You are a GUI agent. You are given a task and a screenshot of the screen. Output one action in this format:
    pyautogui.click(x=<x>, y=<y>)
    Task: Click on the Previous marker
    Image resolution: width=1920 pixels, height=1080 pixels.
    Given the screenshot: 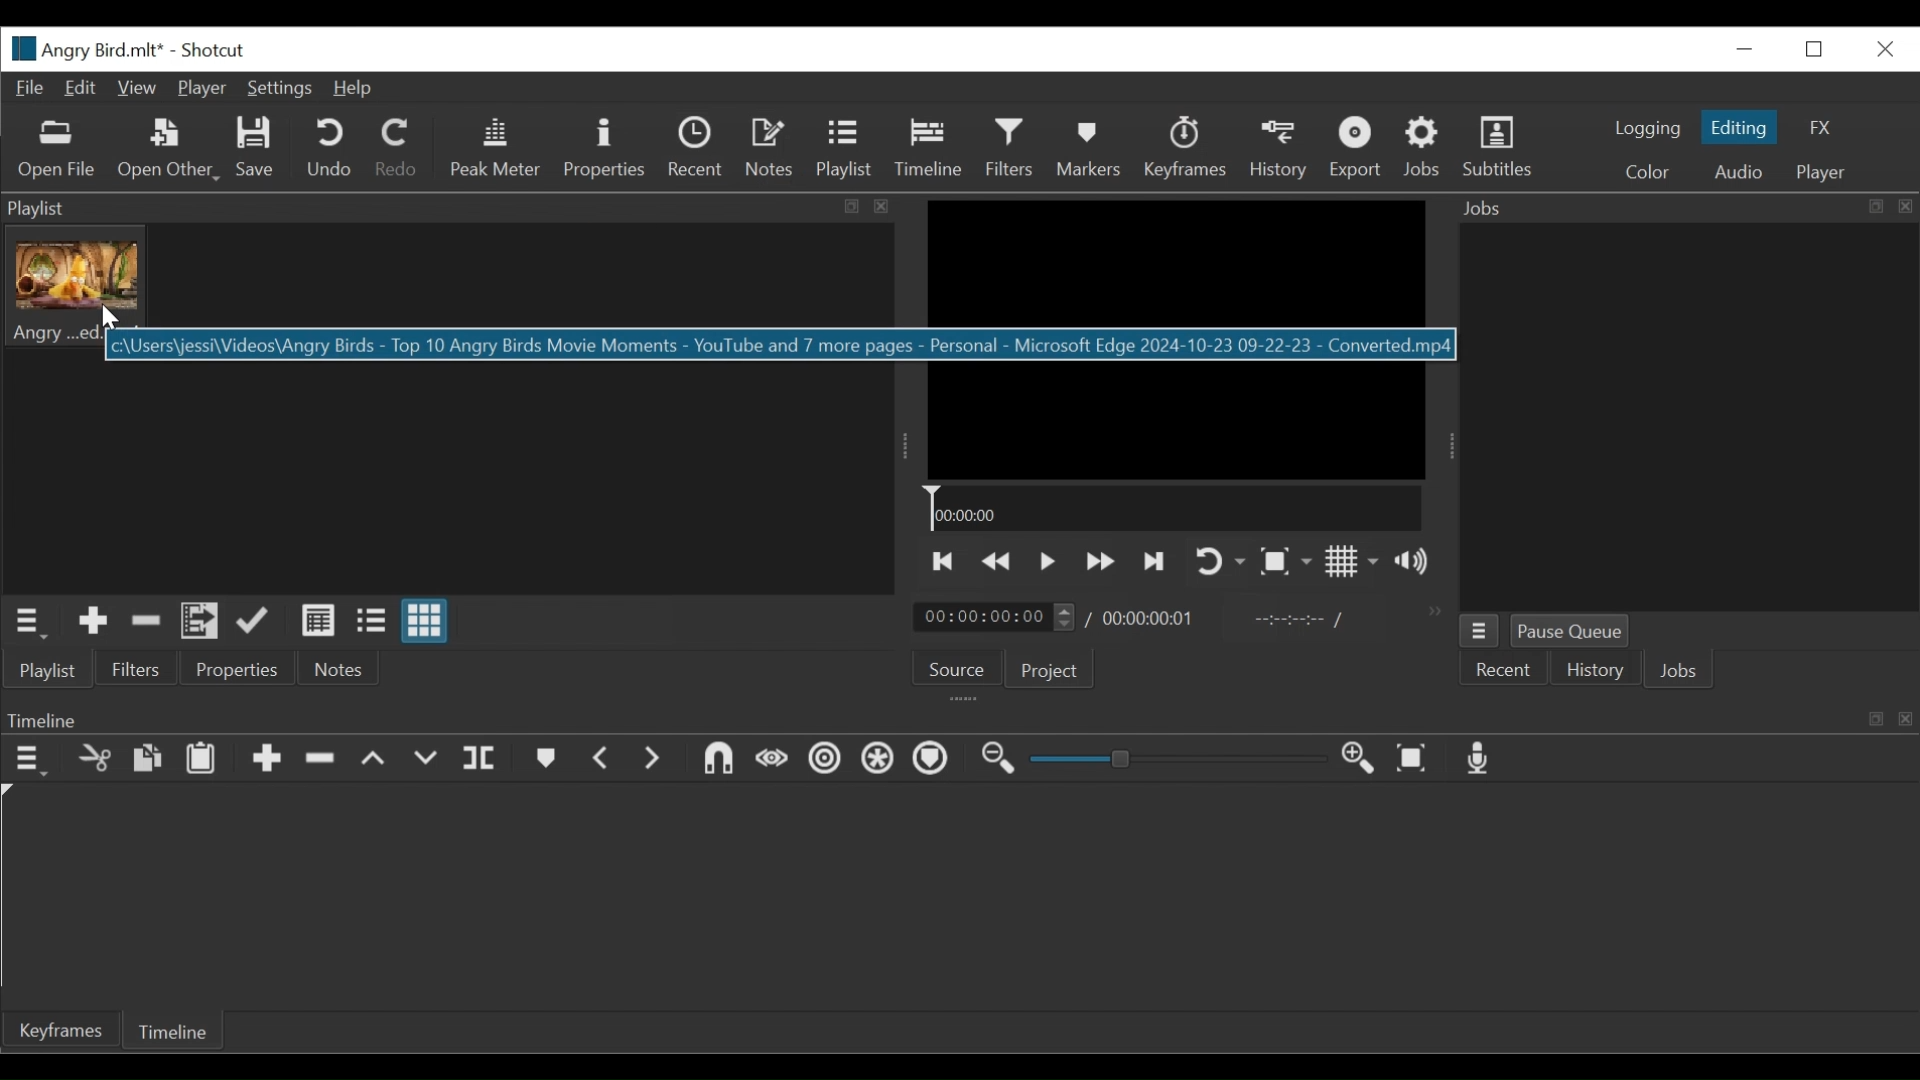 What is the action you would take?
    pyautogui.click(x=603, y=759)
    